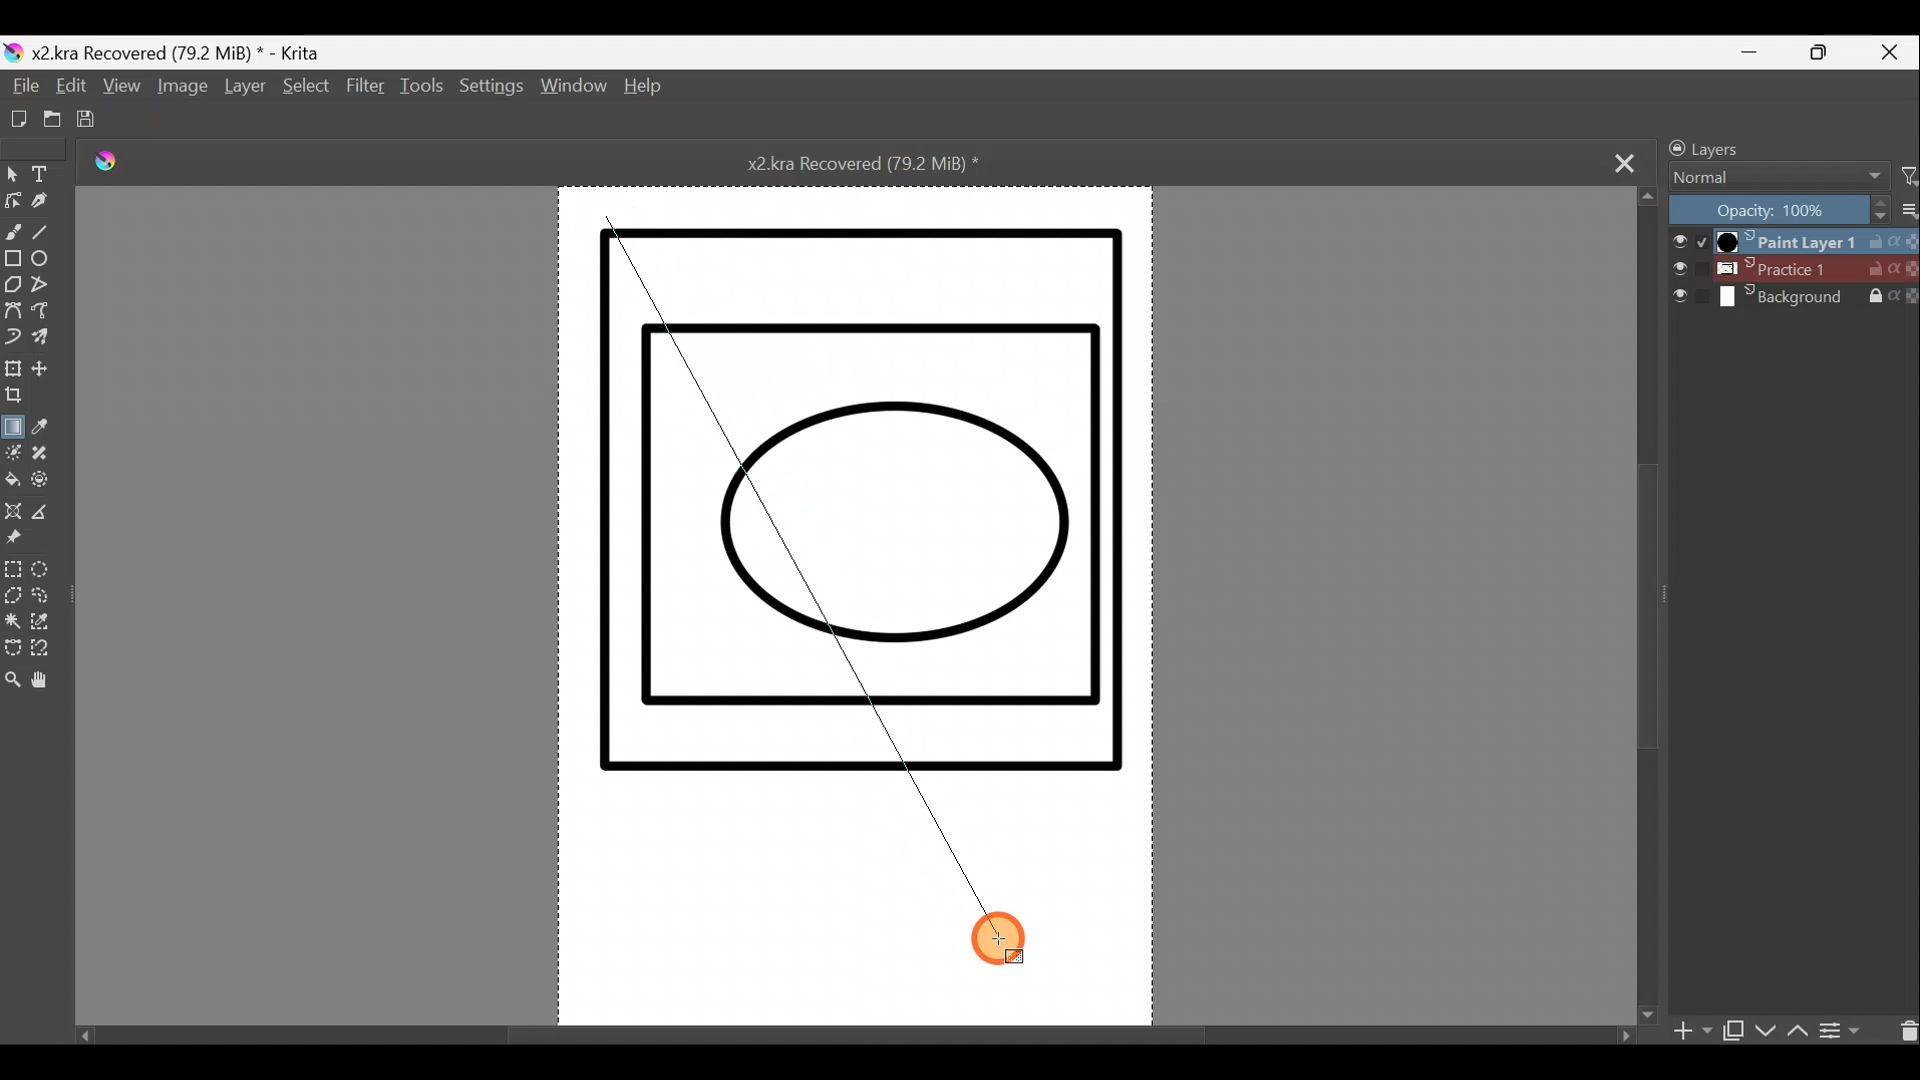 The image size is (1920, 1080). Describe the element at coordinates (1759, 52) in the screenshot. I see `Minimise` at that location.